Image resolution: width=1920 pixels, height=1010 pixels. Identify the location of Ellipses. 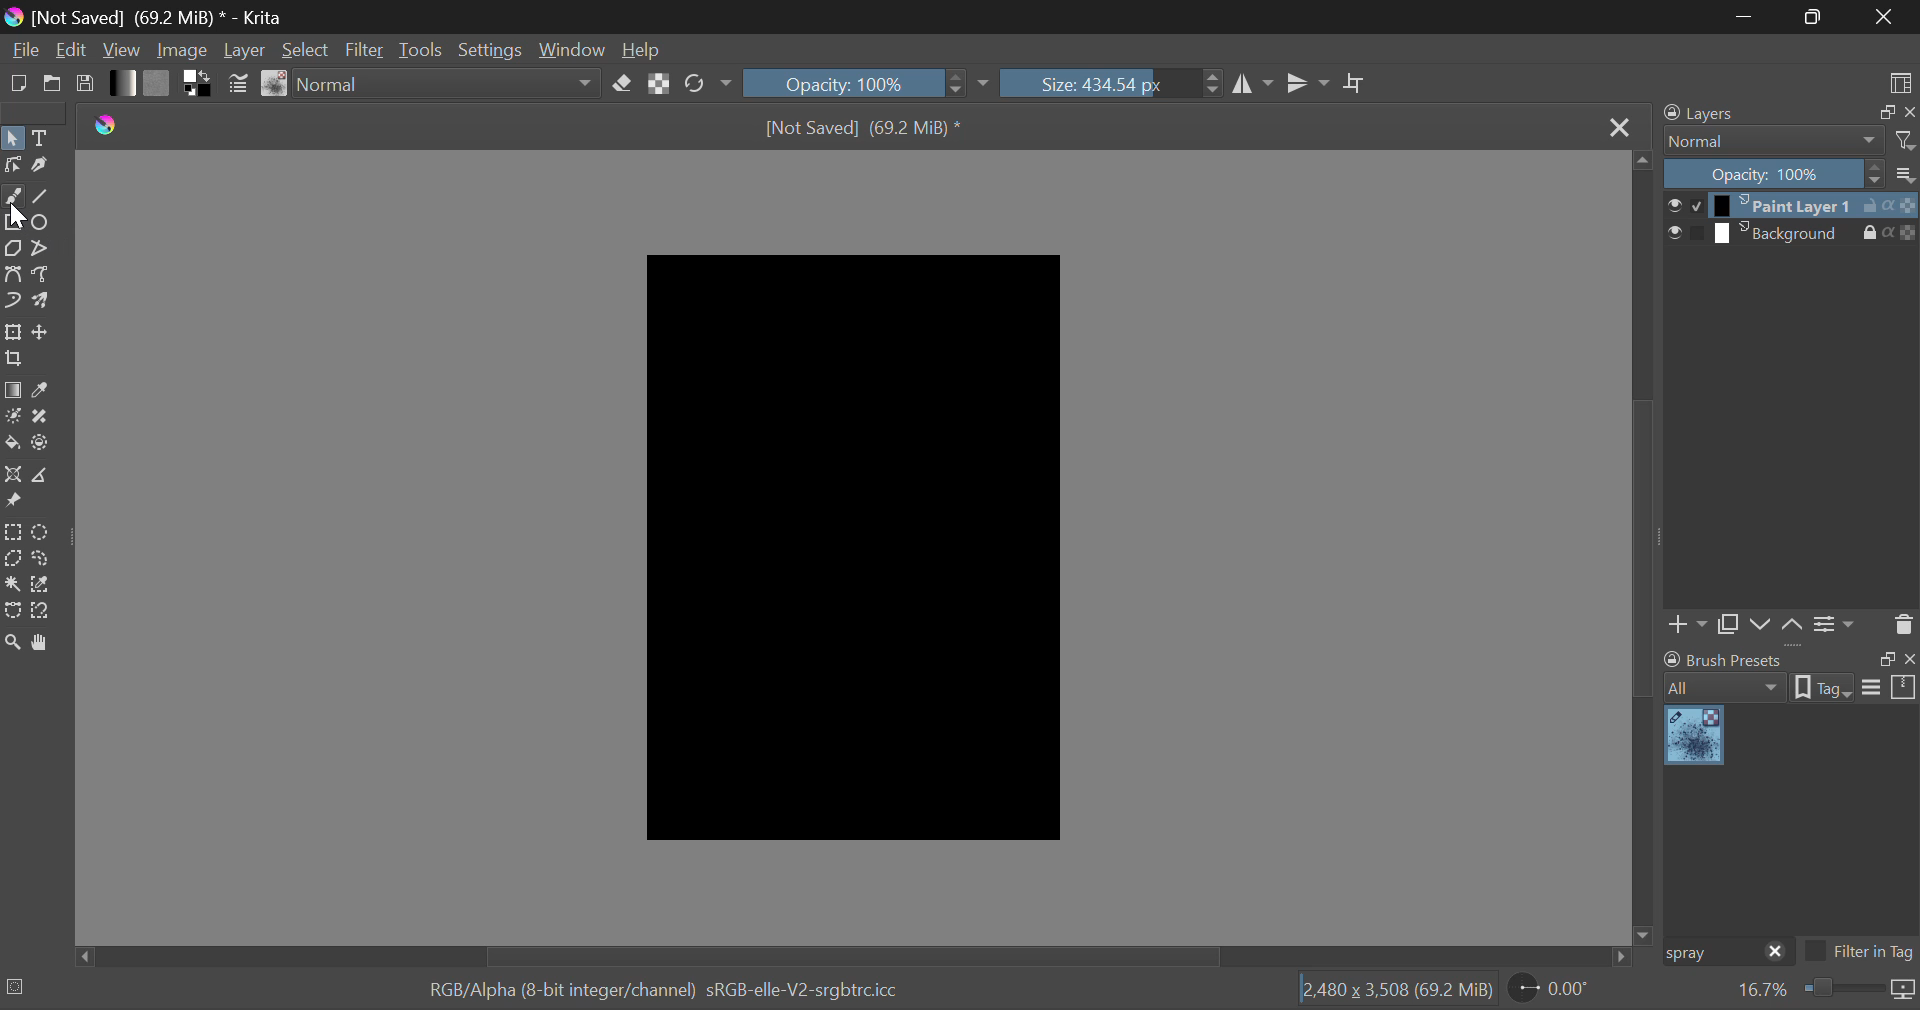
(43, 224).